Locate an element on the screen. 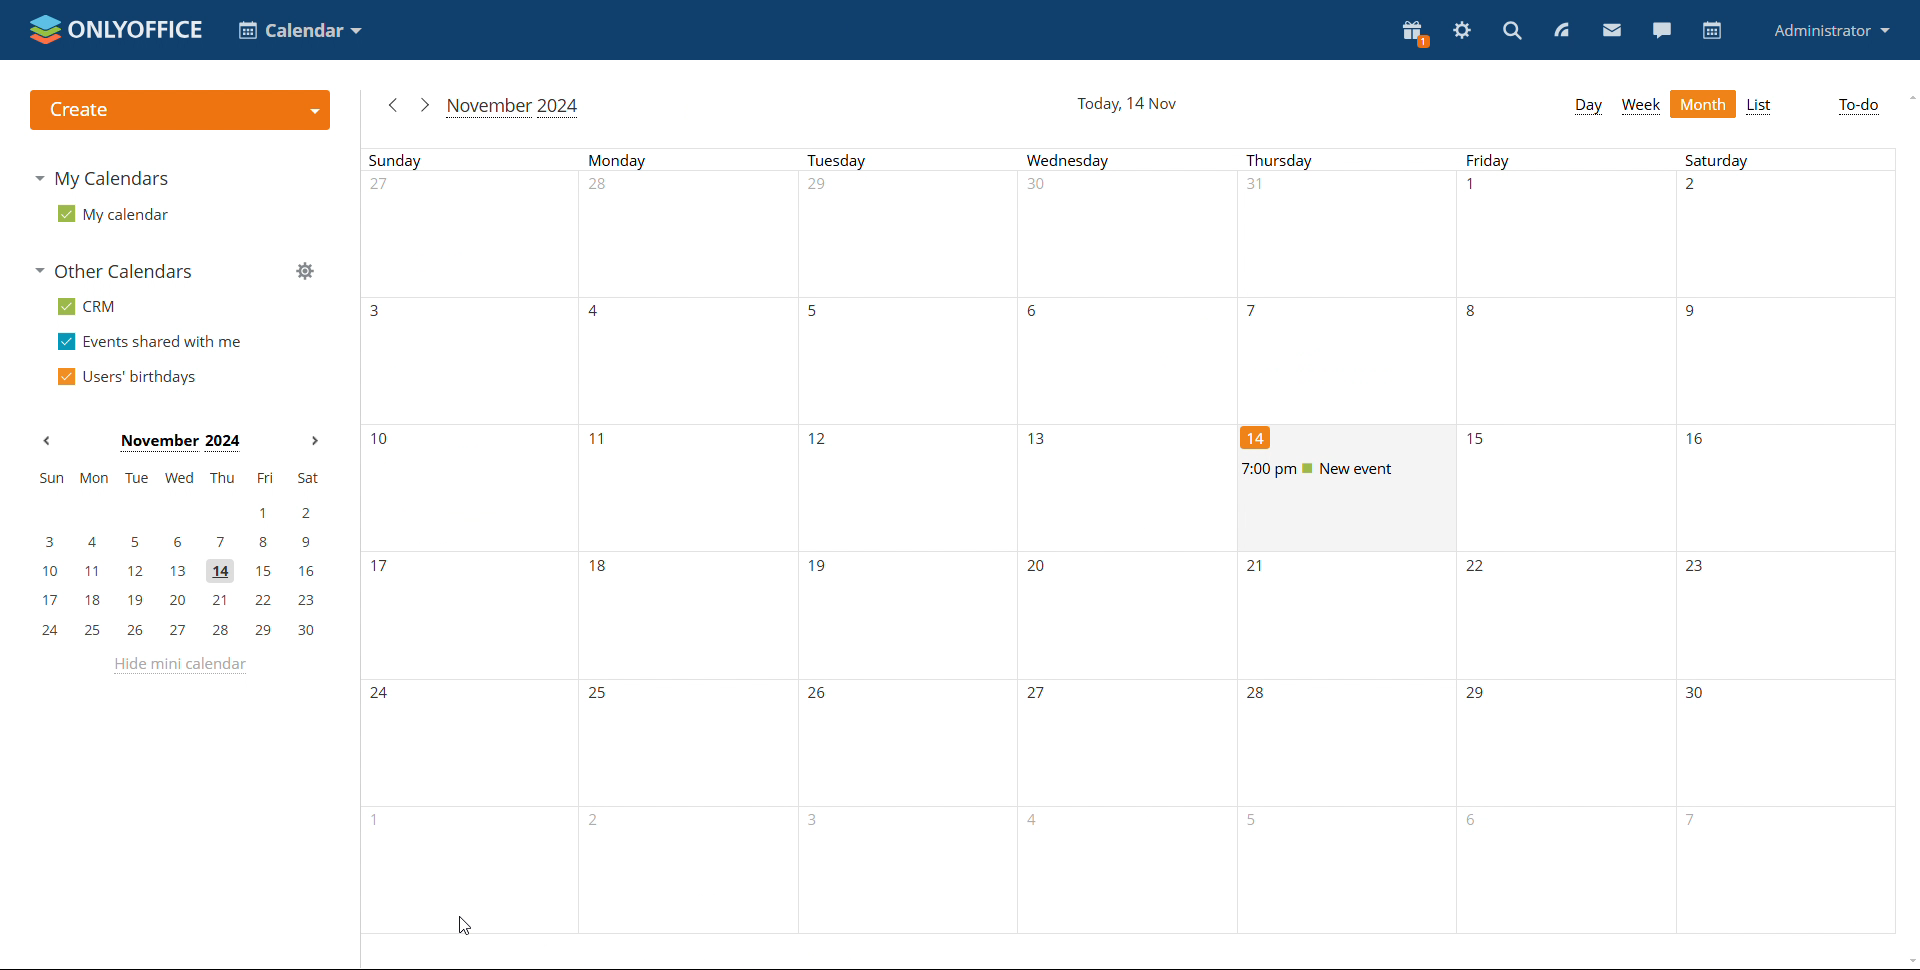  number is located at coordinates (599, 694).